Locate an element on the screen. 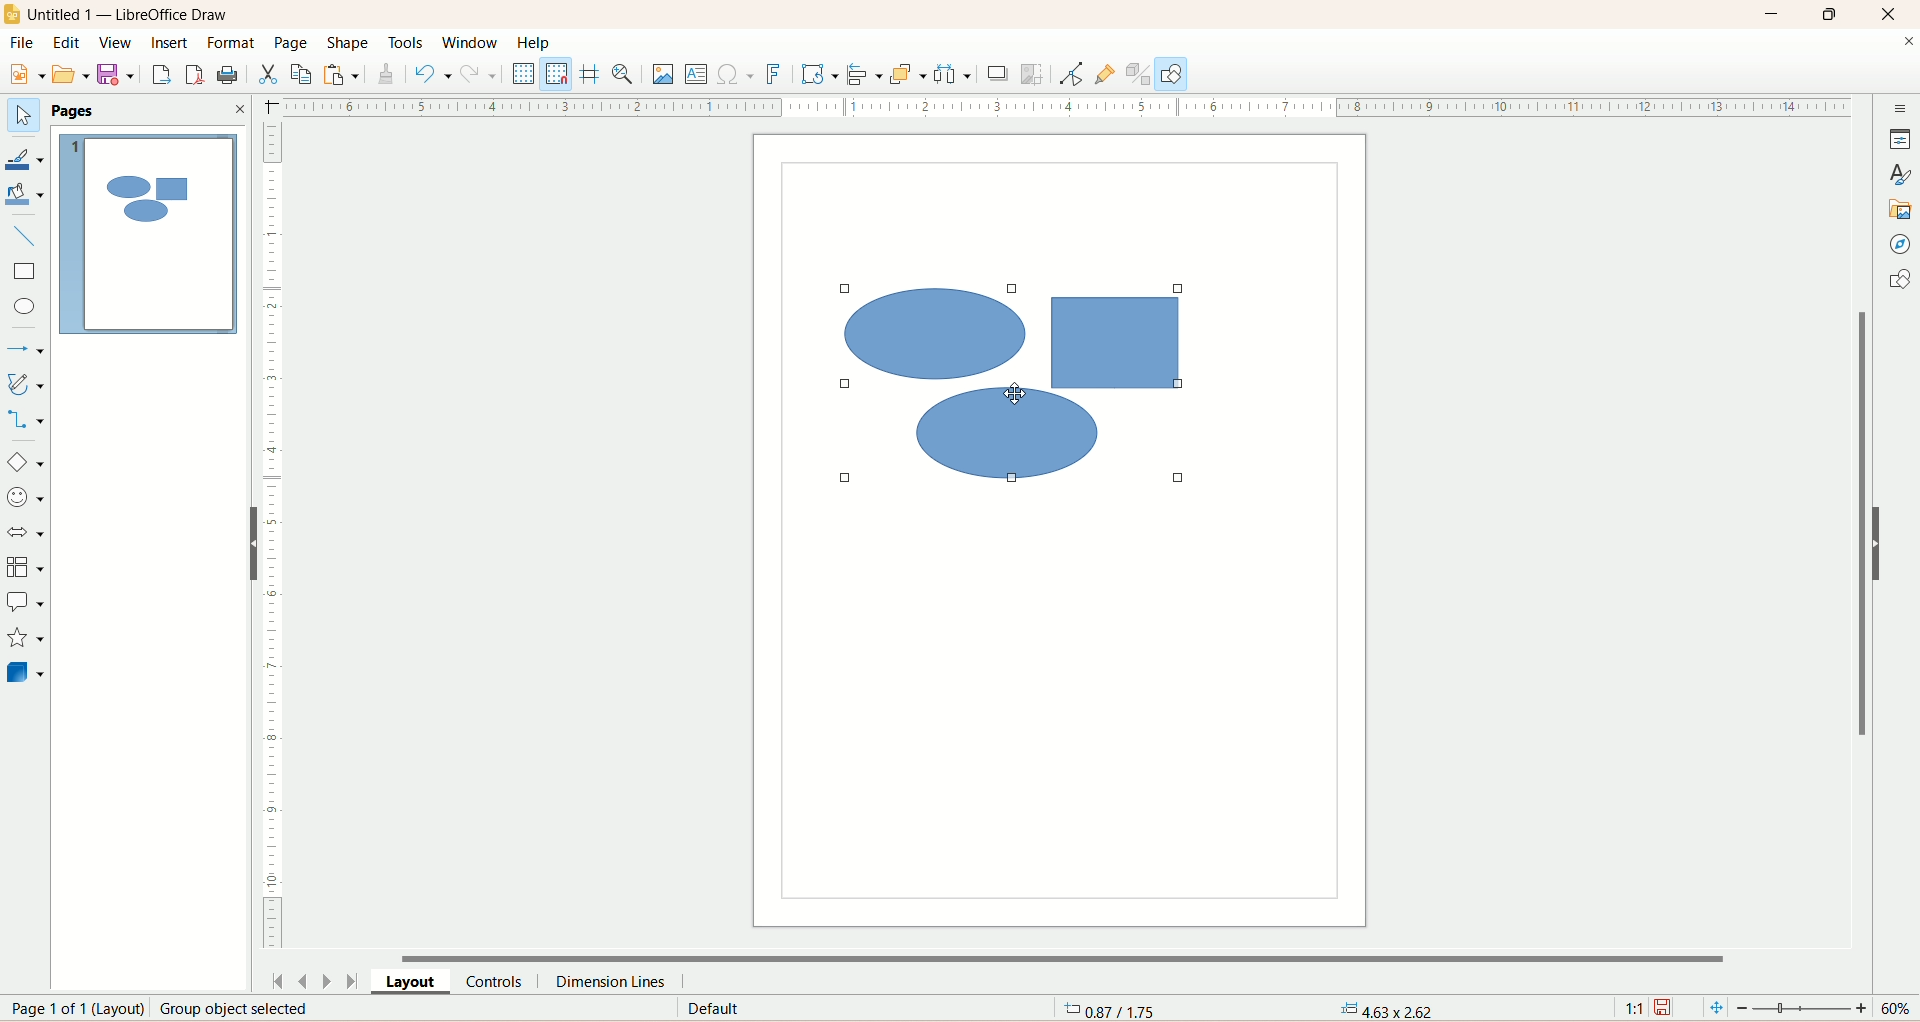 The width and height of the screenshot is (1920, 1022). view is located at coordinates (116, 42).